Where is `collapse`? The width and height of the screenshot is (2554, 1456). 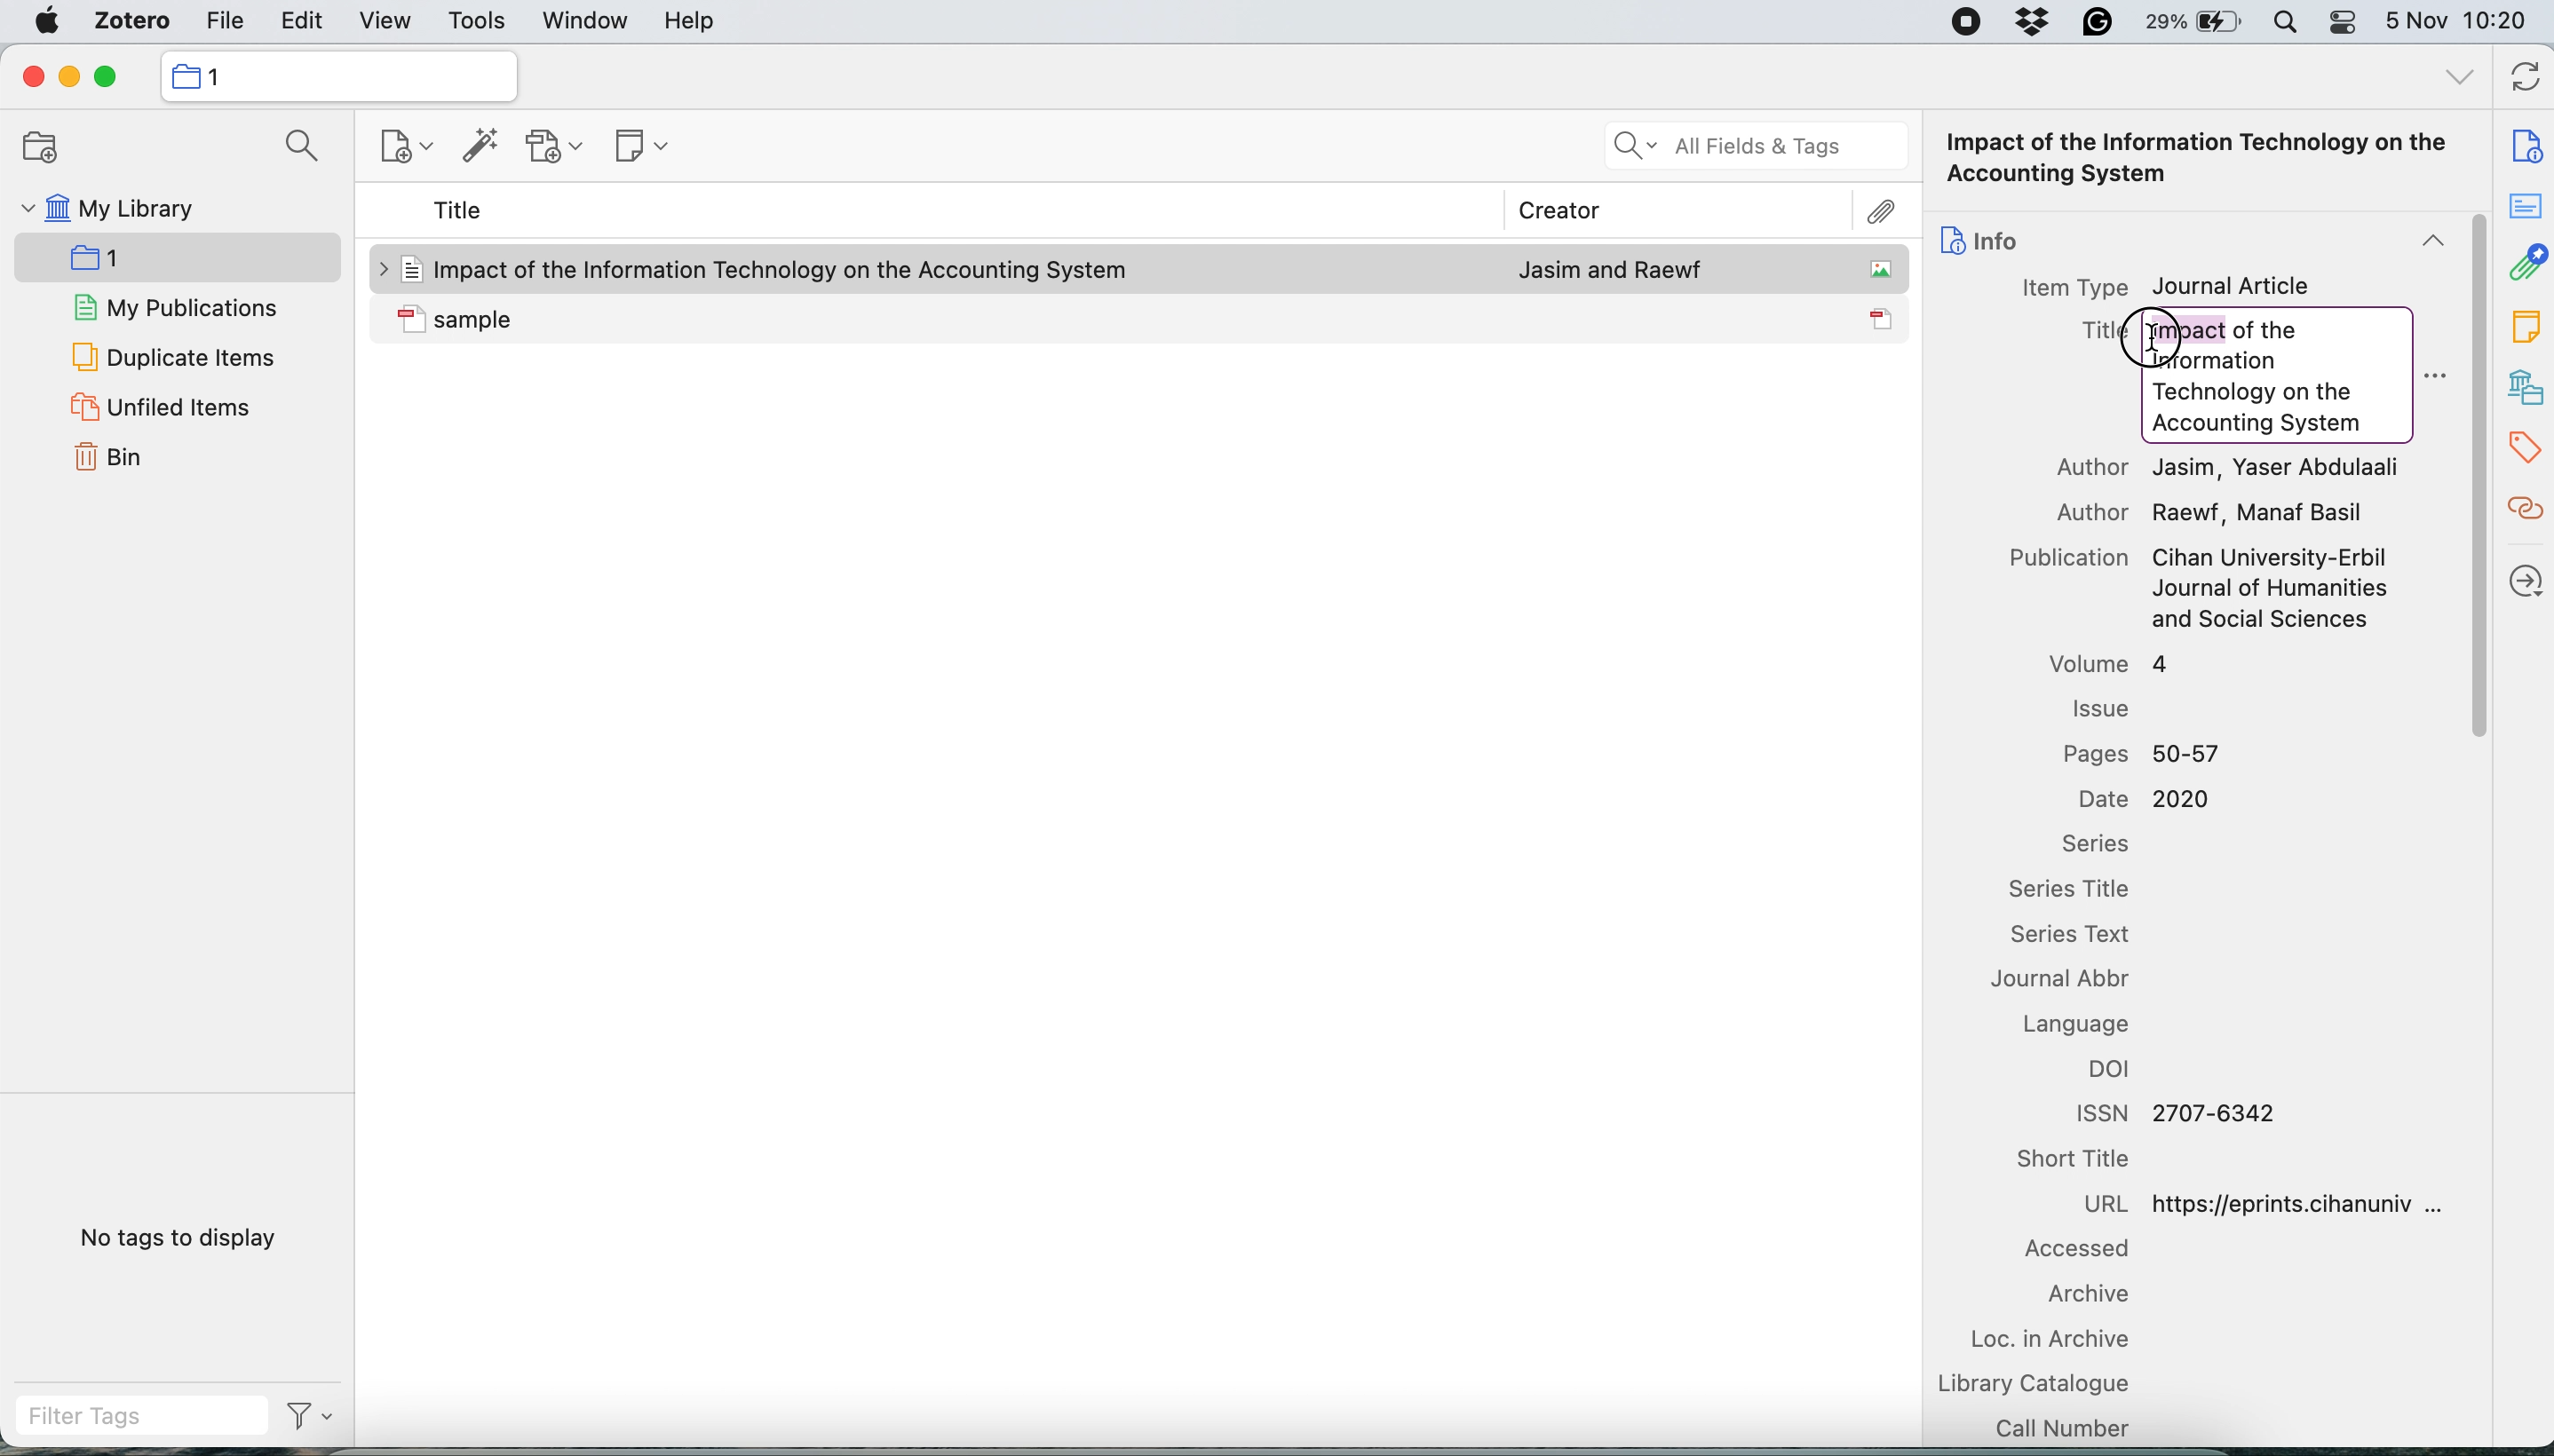
collapse is located at coordinates (2432, 241).